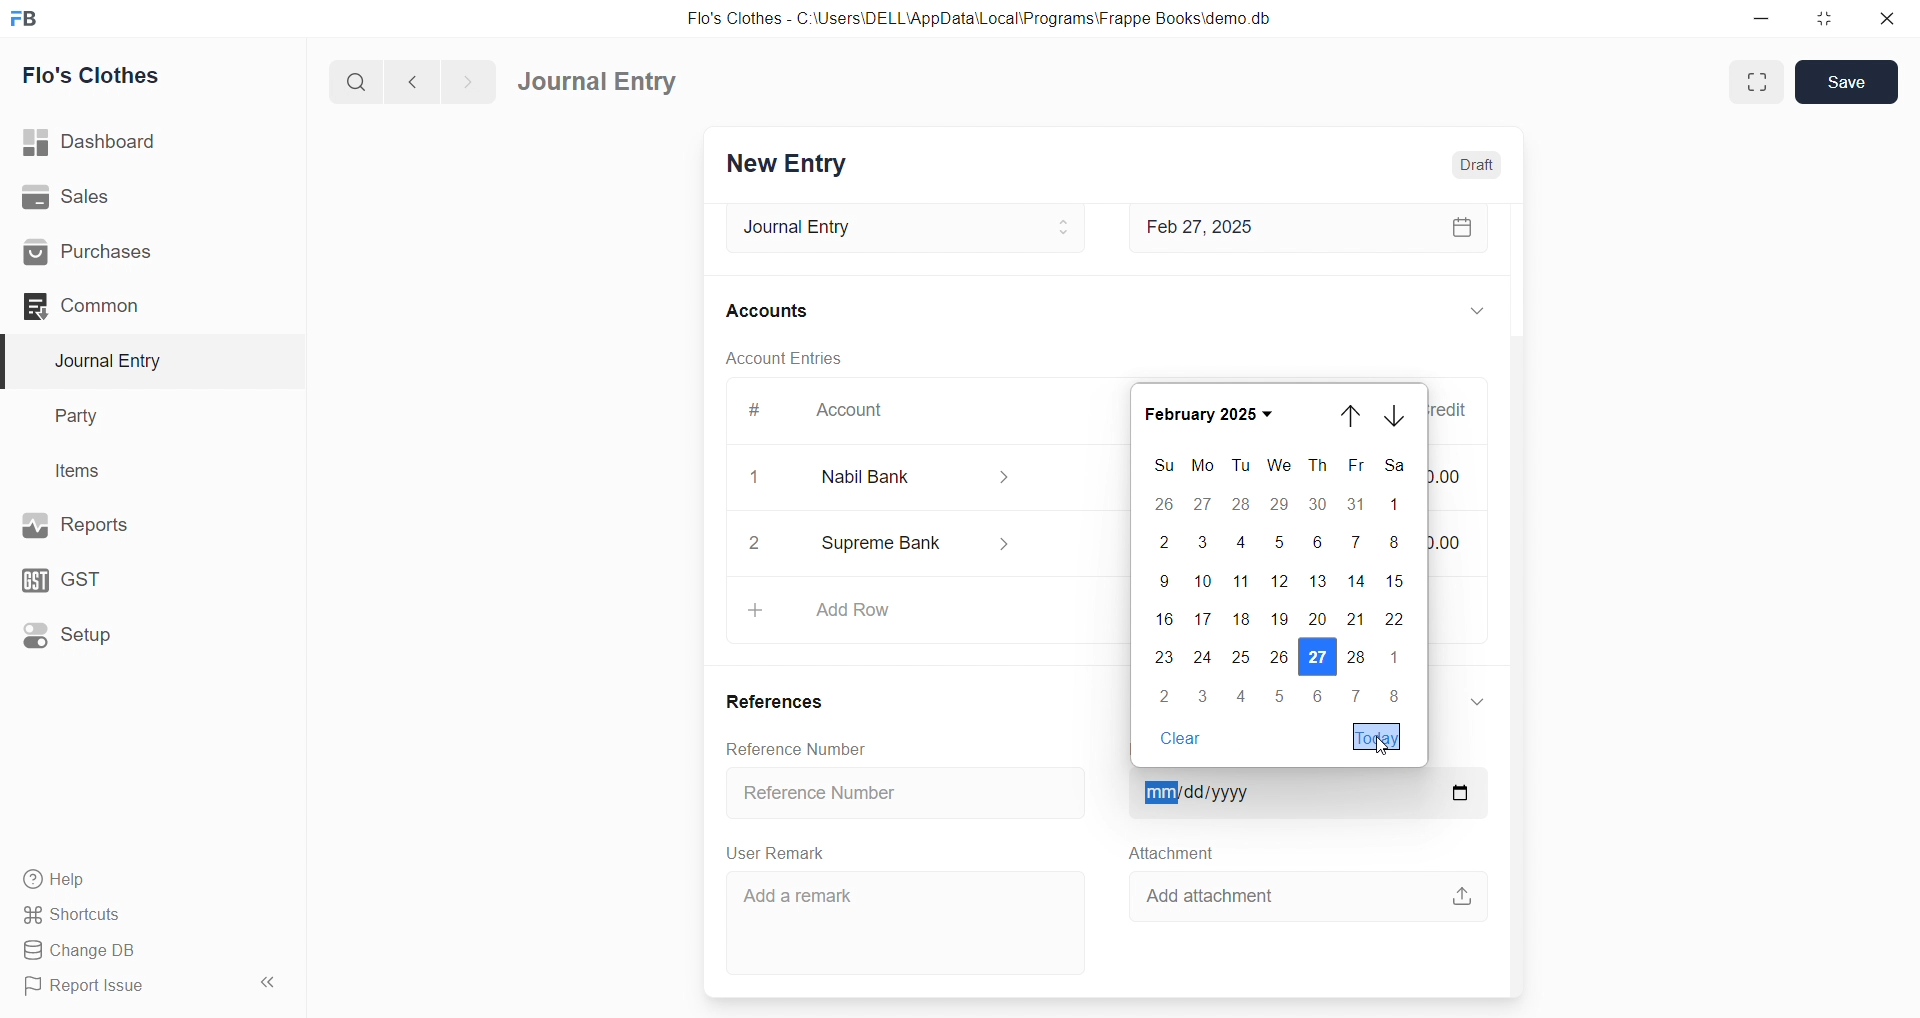 This screenshot has height=1018, width=1920. Describe the element at coordinates (1315, 504) in the screenshot. I see `30` at that location.